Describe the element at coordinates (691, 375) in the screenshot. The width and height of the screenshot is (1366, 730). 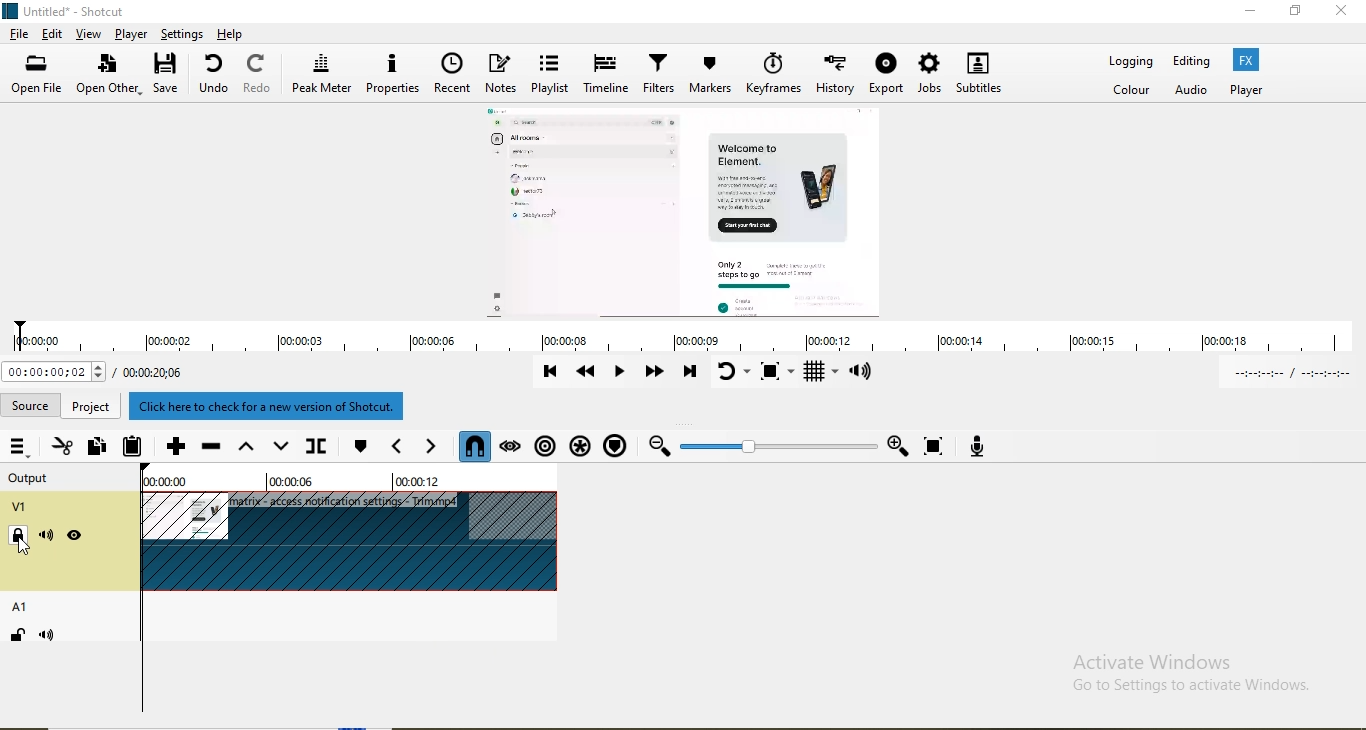
I see `Skip to the next point ` at that location.